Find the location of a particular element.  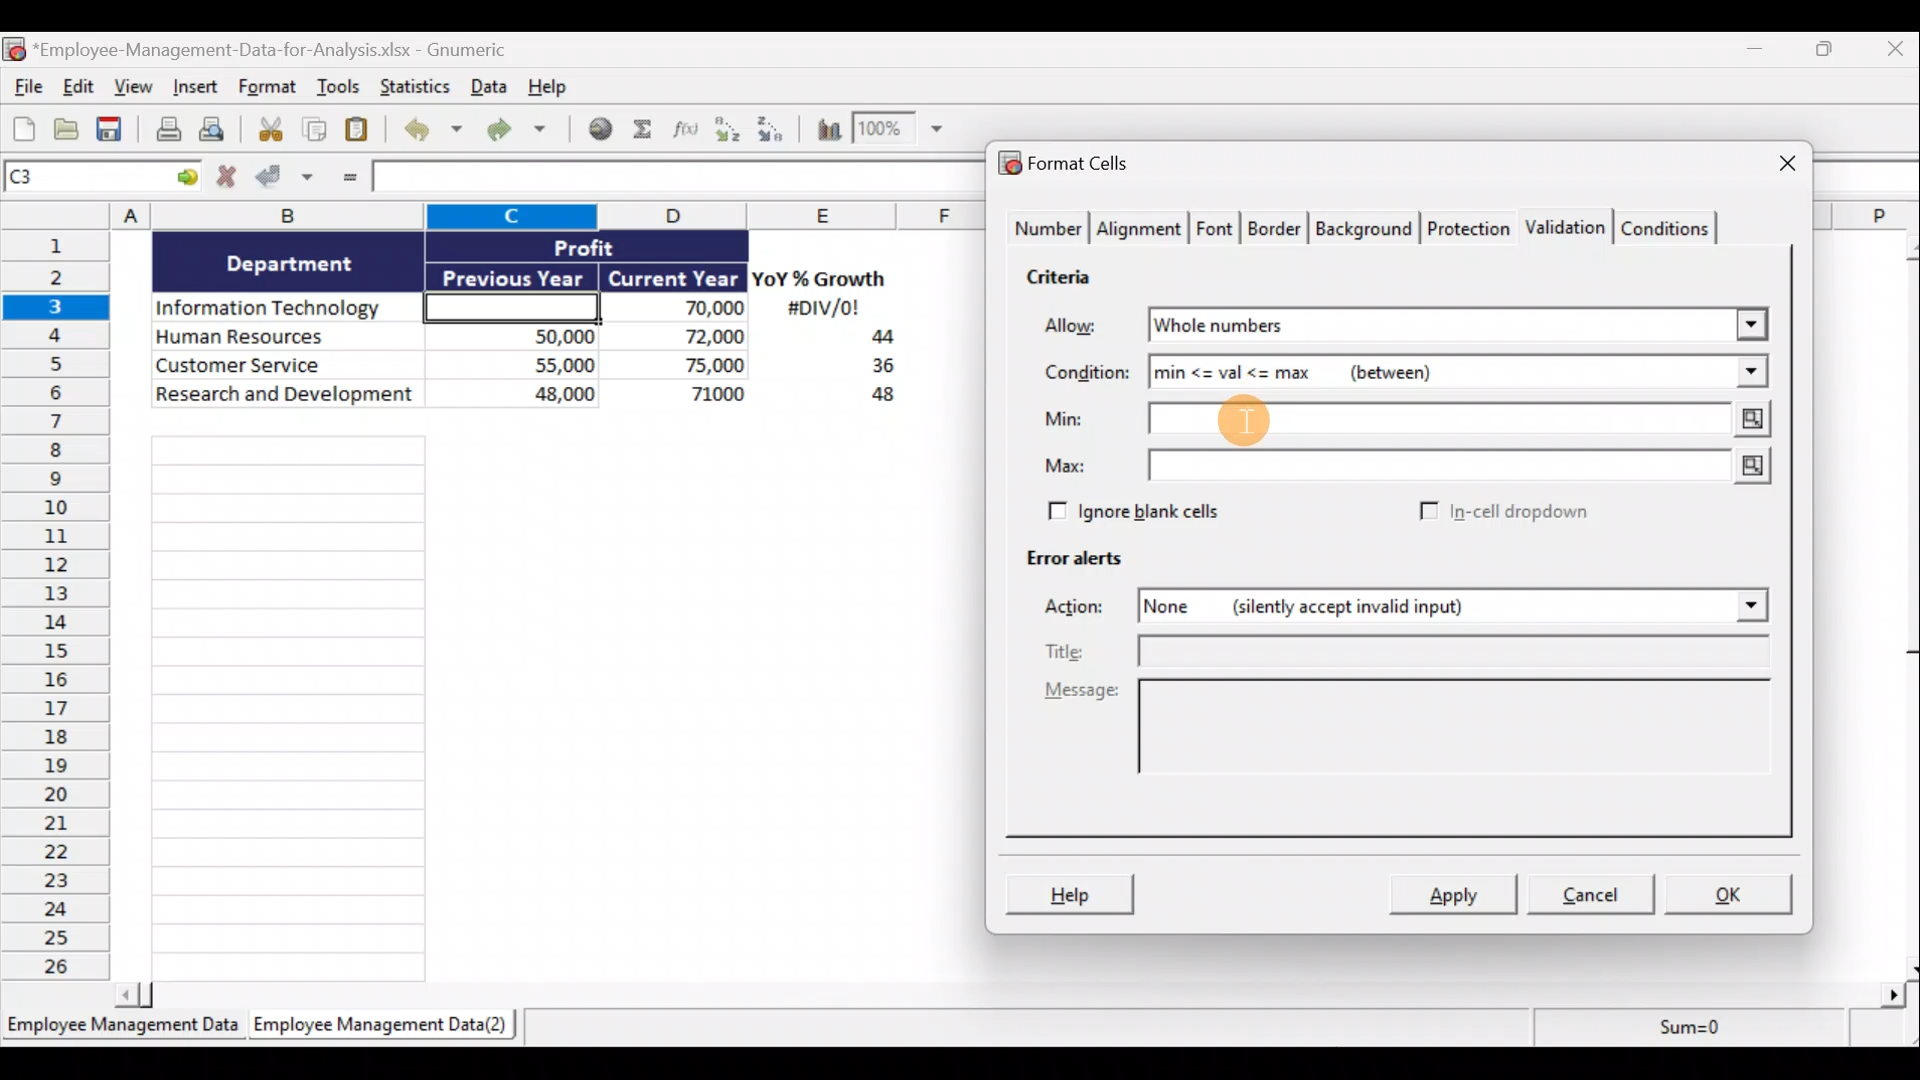

70,000 is located at coordinates (684, 309).